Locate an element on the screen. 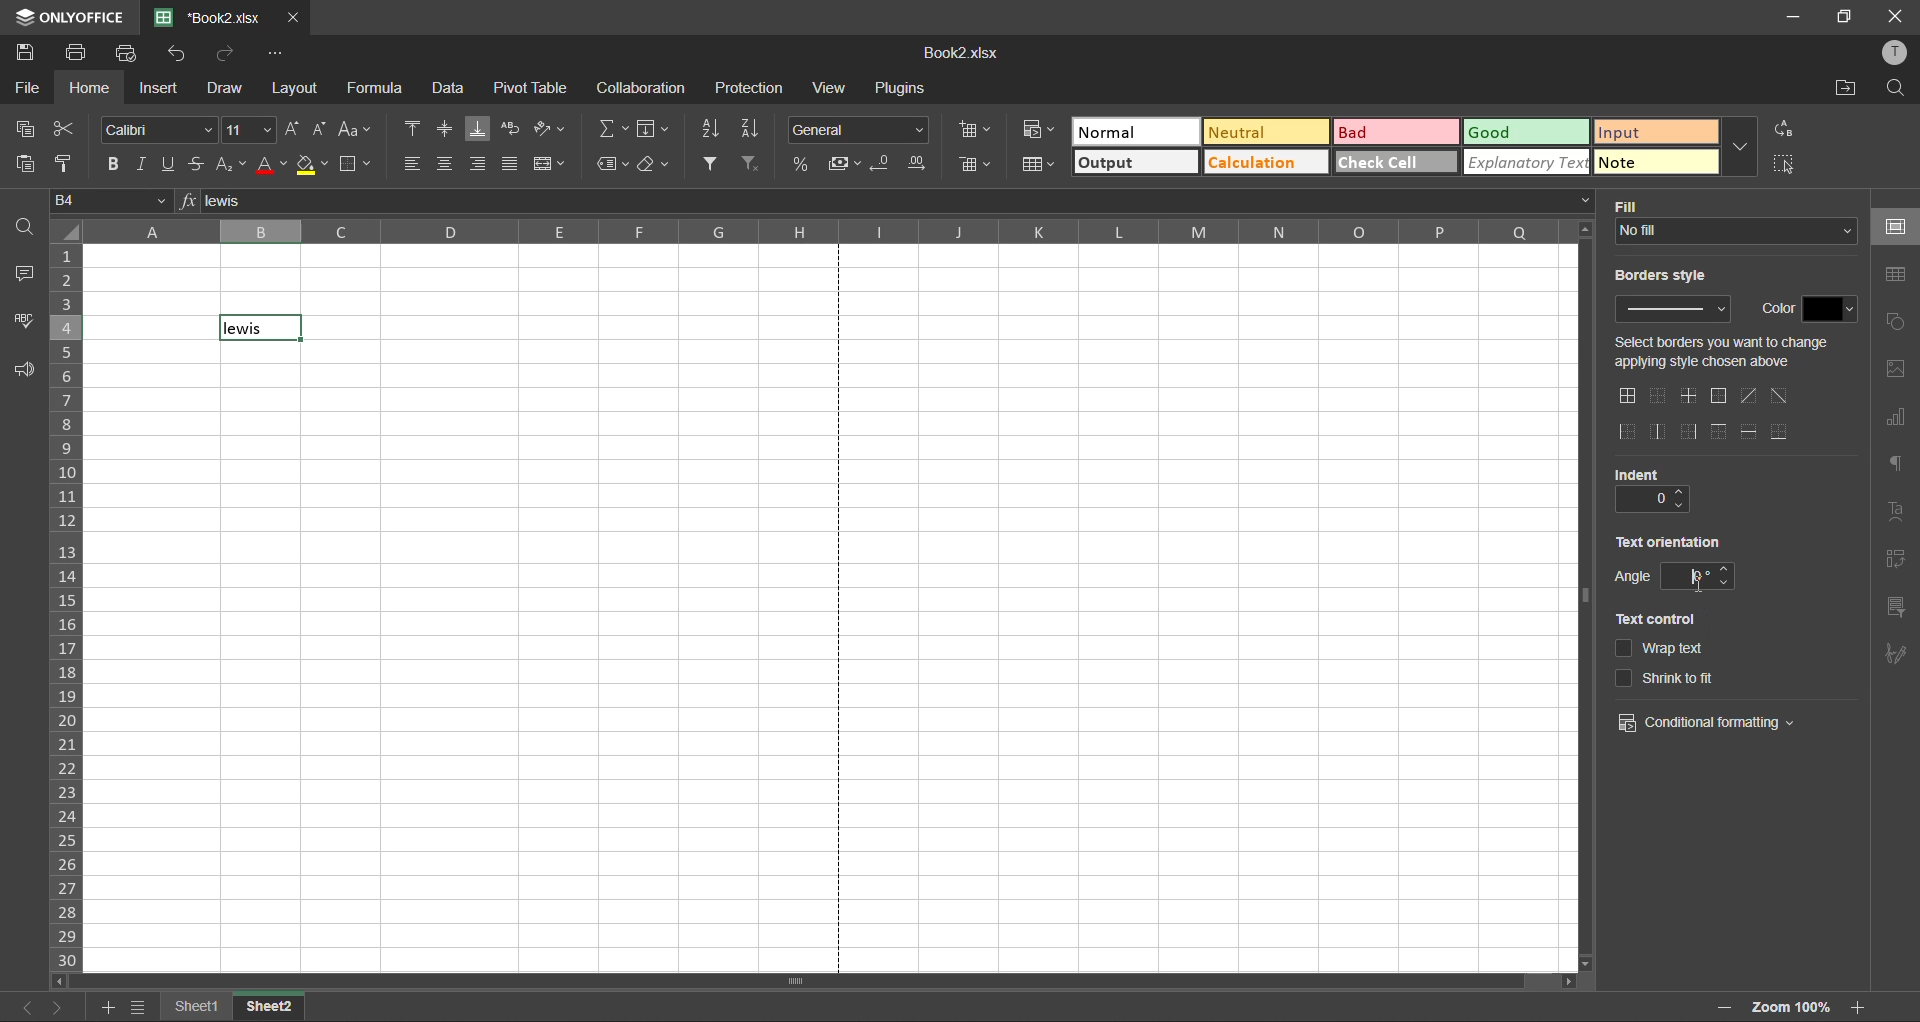  input is located at coordinates (1655, 131).